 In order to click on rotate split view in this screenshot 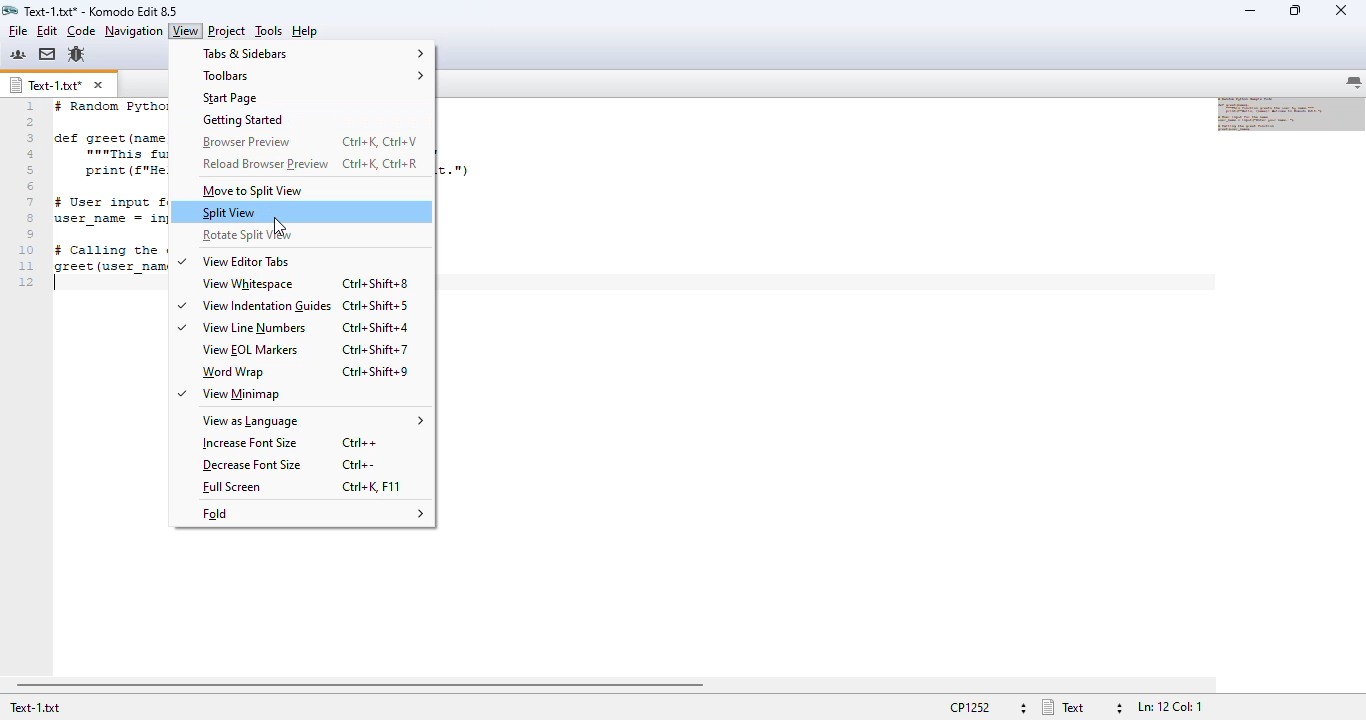, I will do `click(243, 235)`.